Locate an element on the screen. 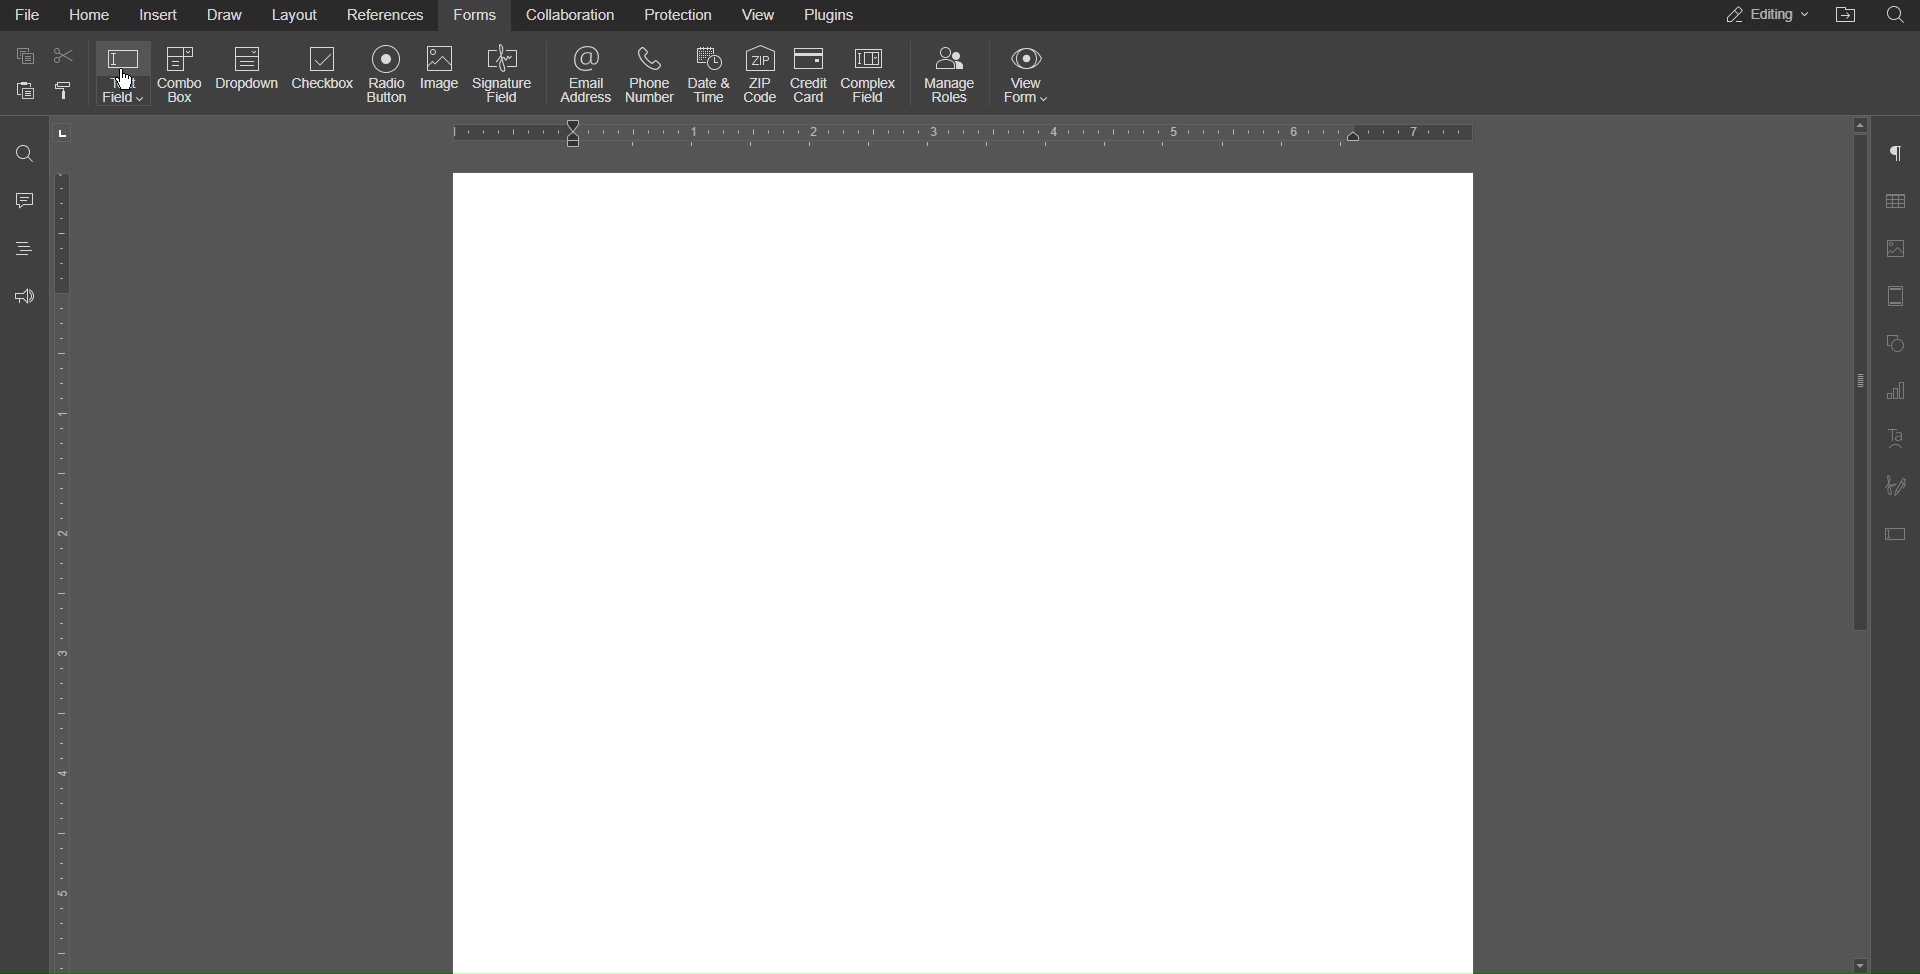  Shape Settings is located at coordinates (1898, 343).